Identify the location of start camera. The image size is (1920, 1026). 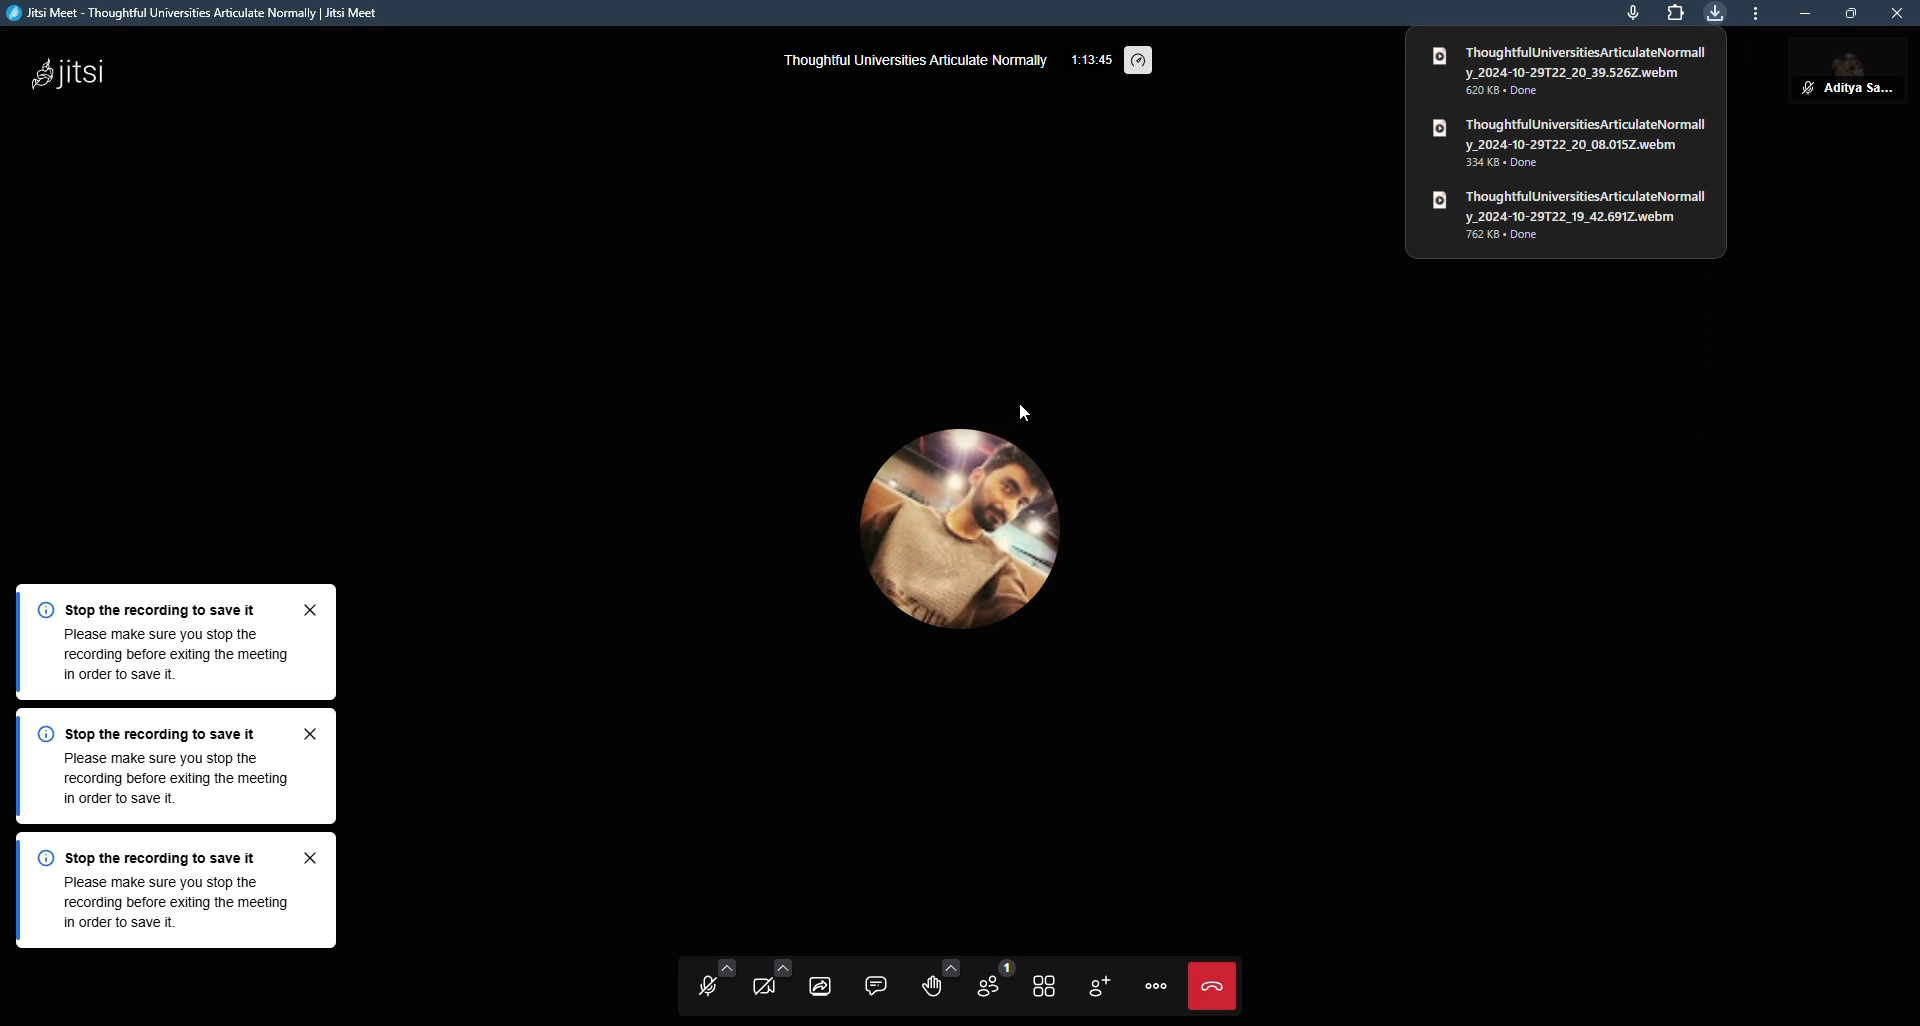
(766, 980).